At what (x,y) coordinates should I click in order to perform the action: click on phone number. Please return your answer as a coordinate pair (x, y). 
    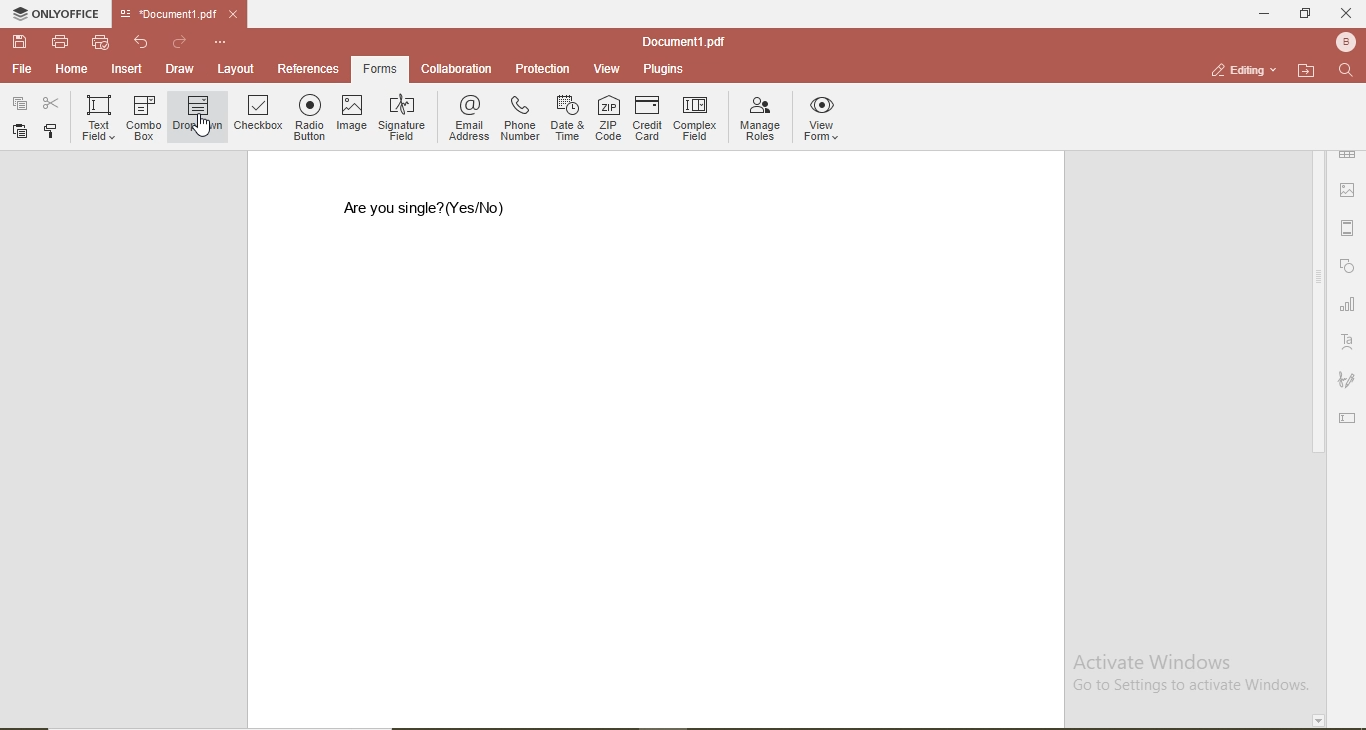
    Looking at the image, I should click on (520, 117).